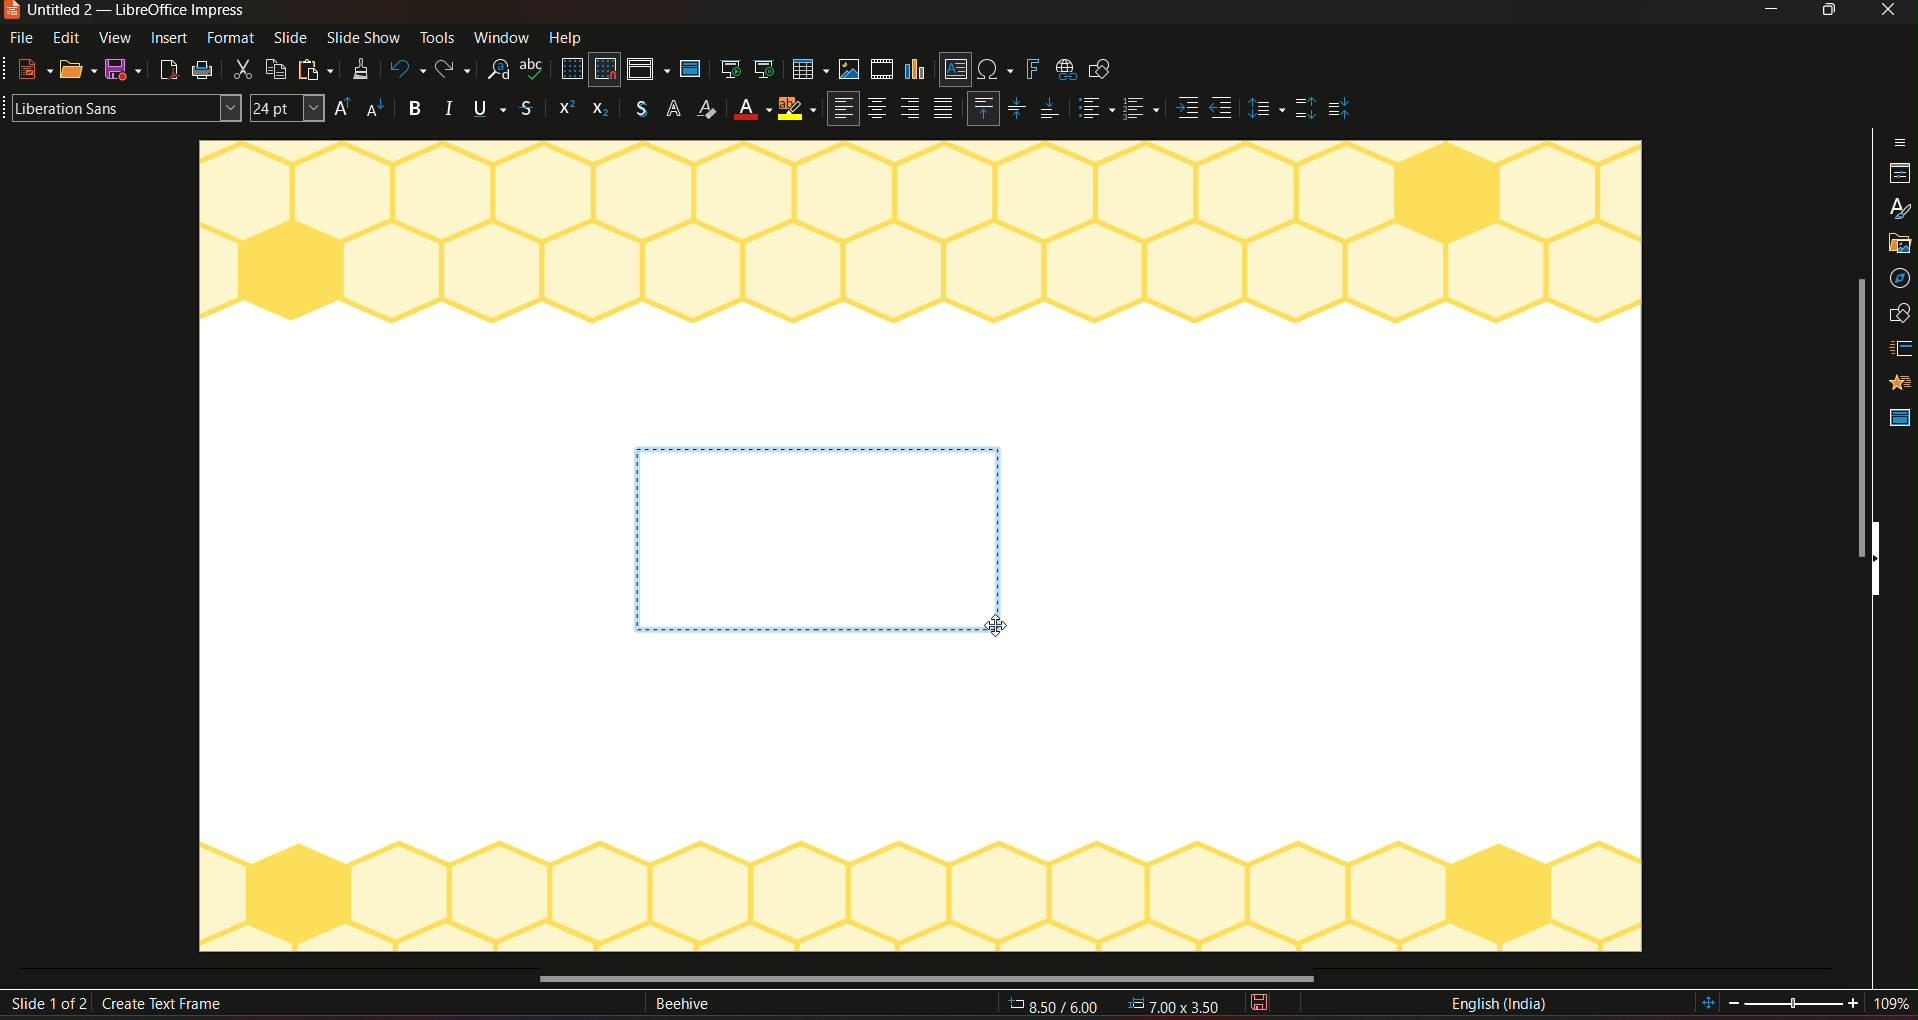 Image resolution: width=1918 pixels, height=1020 pixels. Describe the element at coordinates (879, 111) in the screenshot. I see `Align center` at that location.